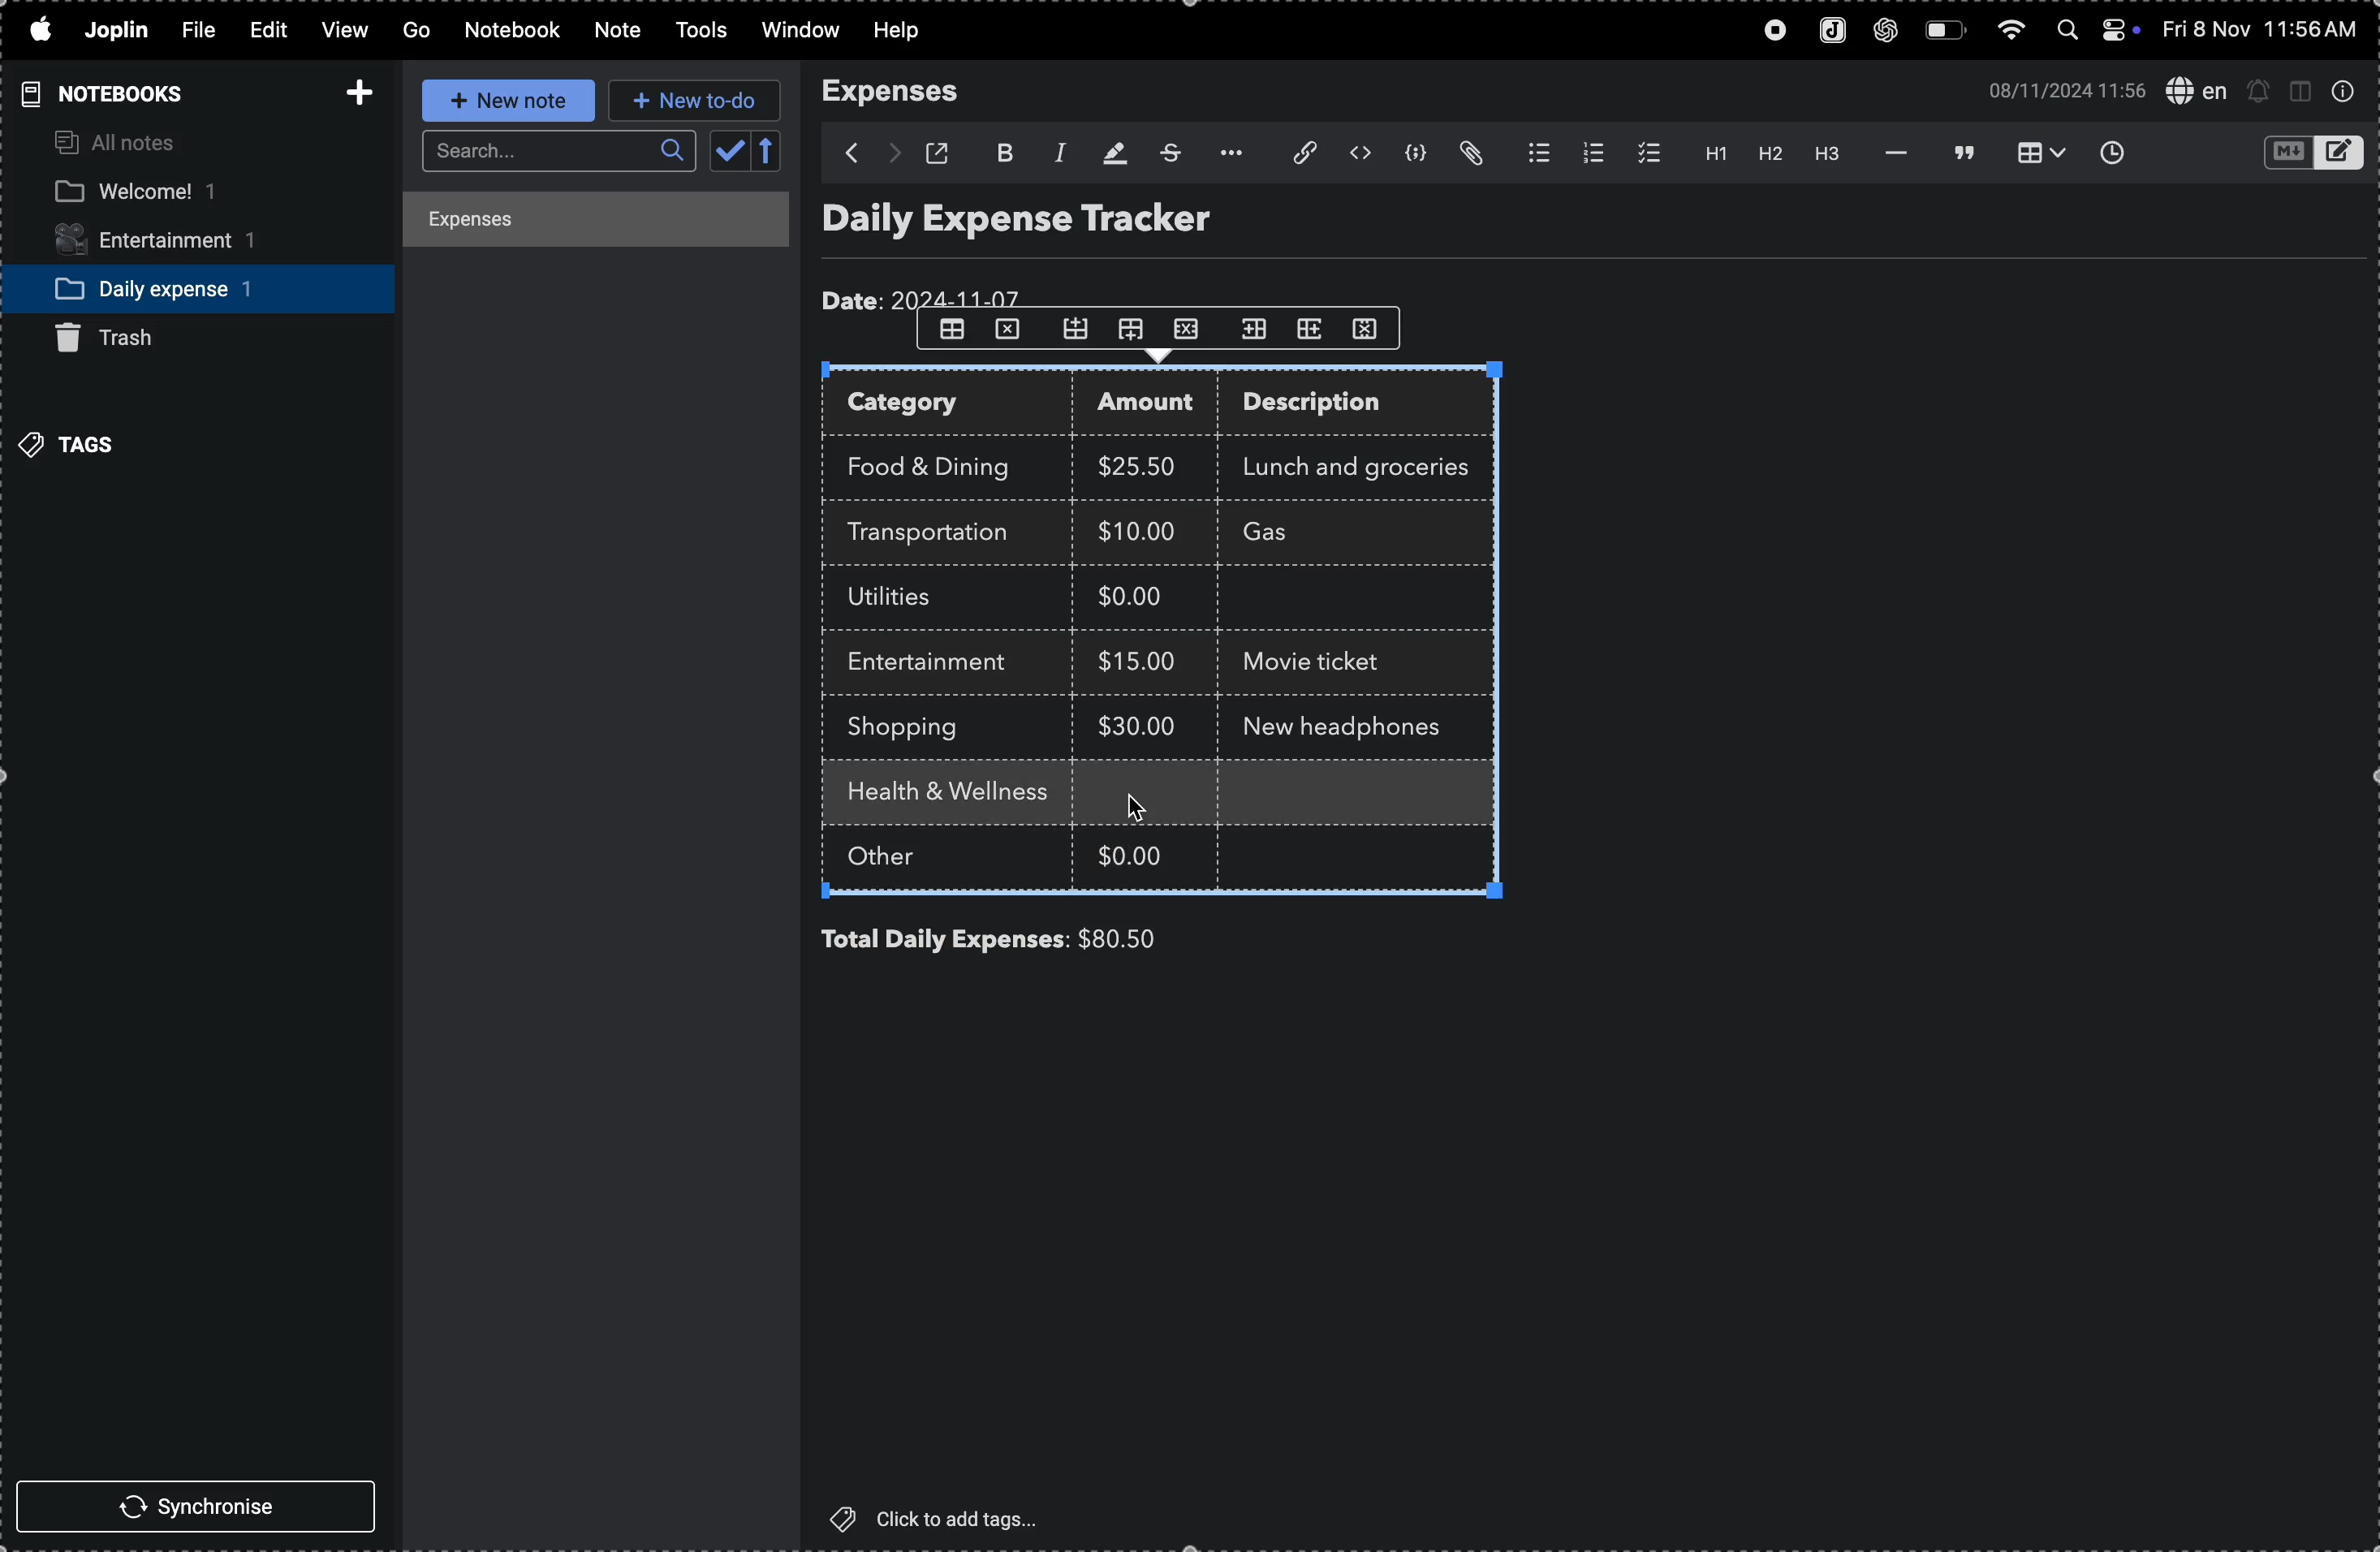  What do you see at coordinates (2032, 153) in the screenshot?
I see `table view` at bounding box center [2032, 153].